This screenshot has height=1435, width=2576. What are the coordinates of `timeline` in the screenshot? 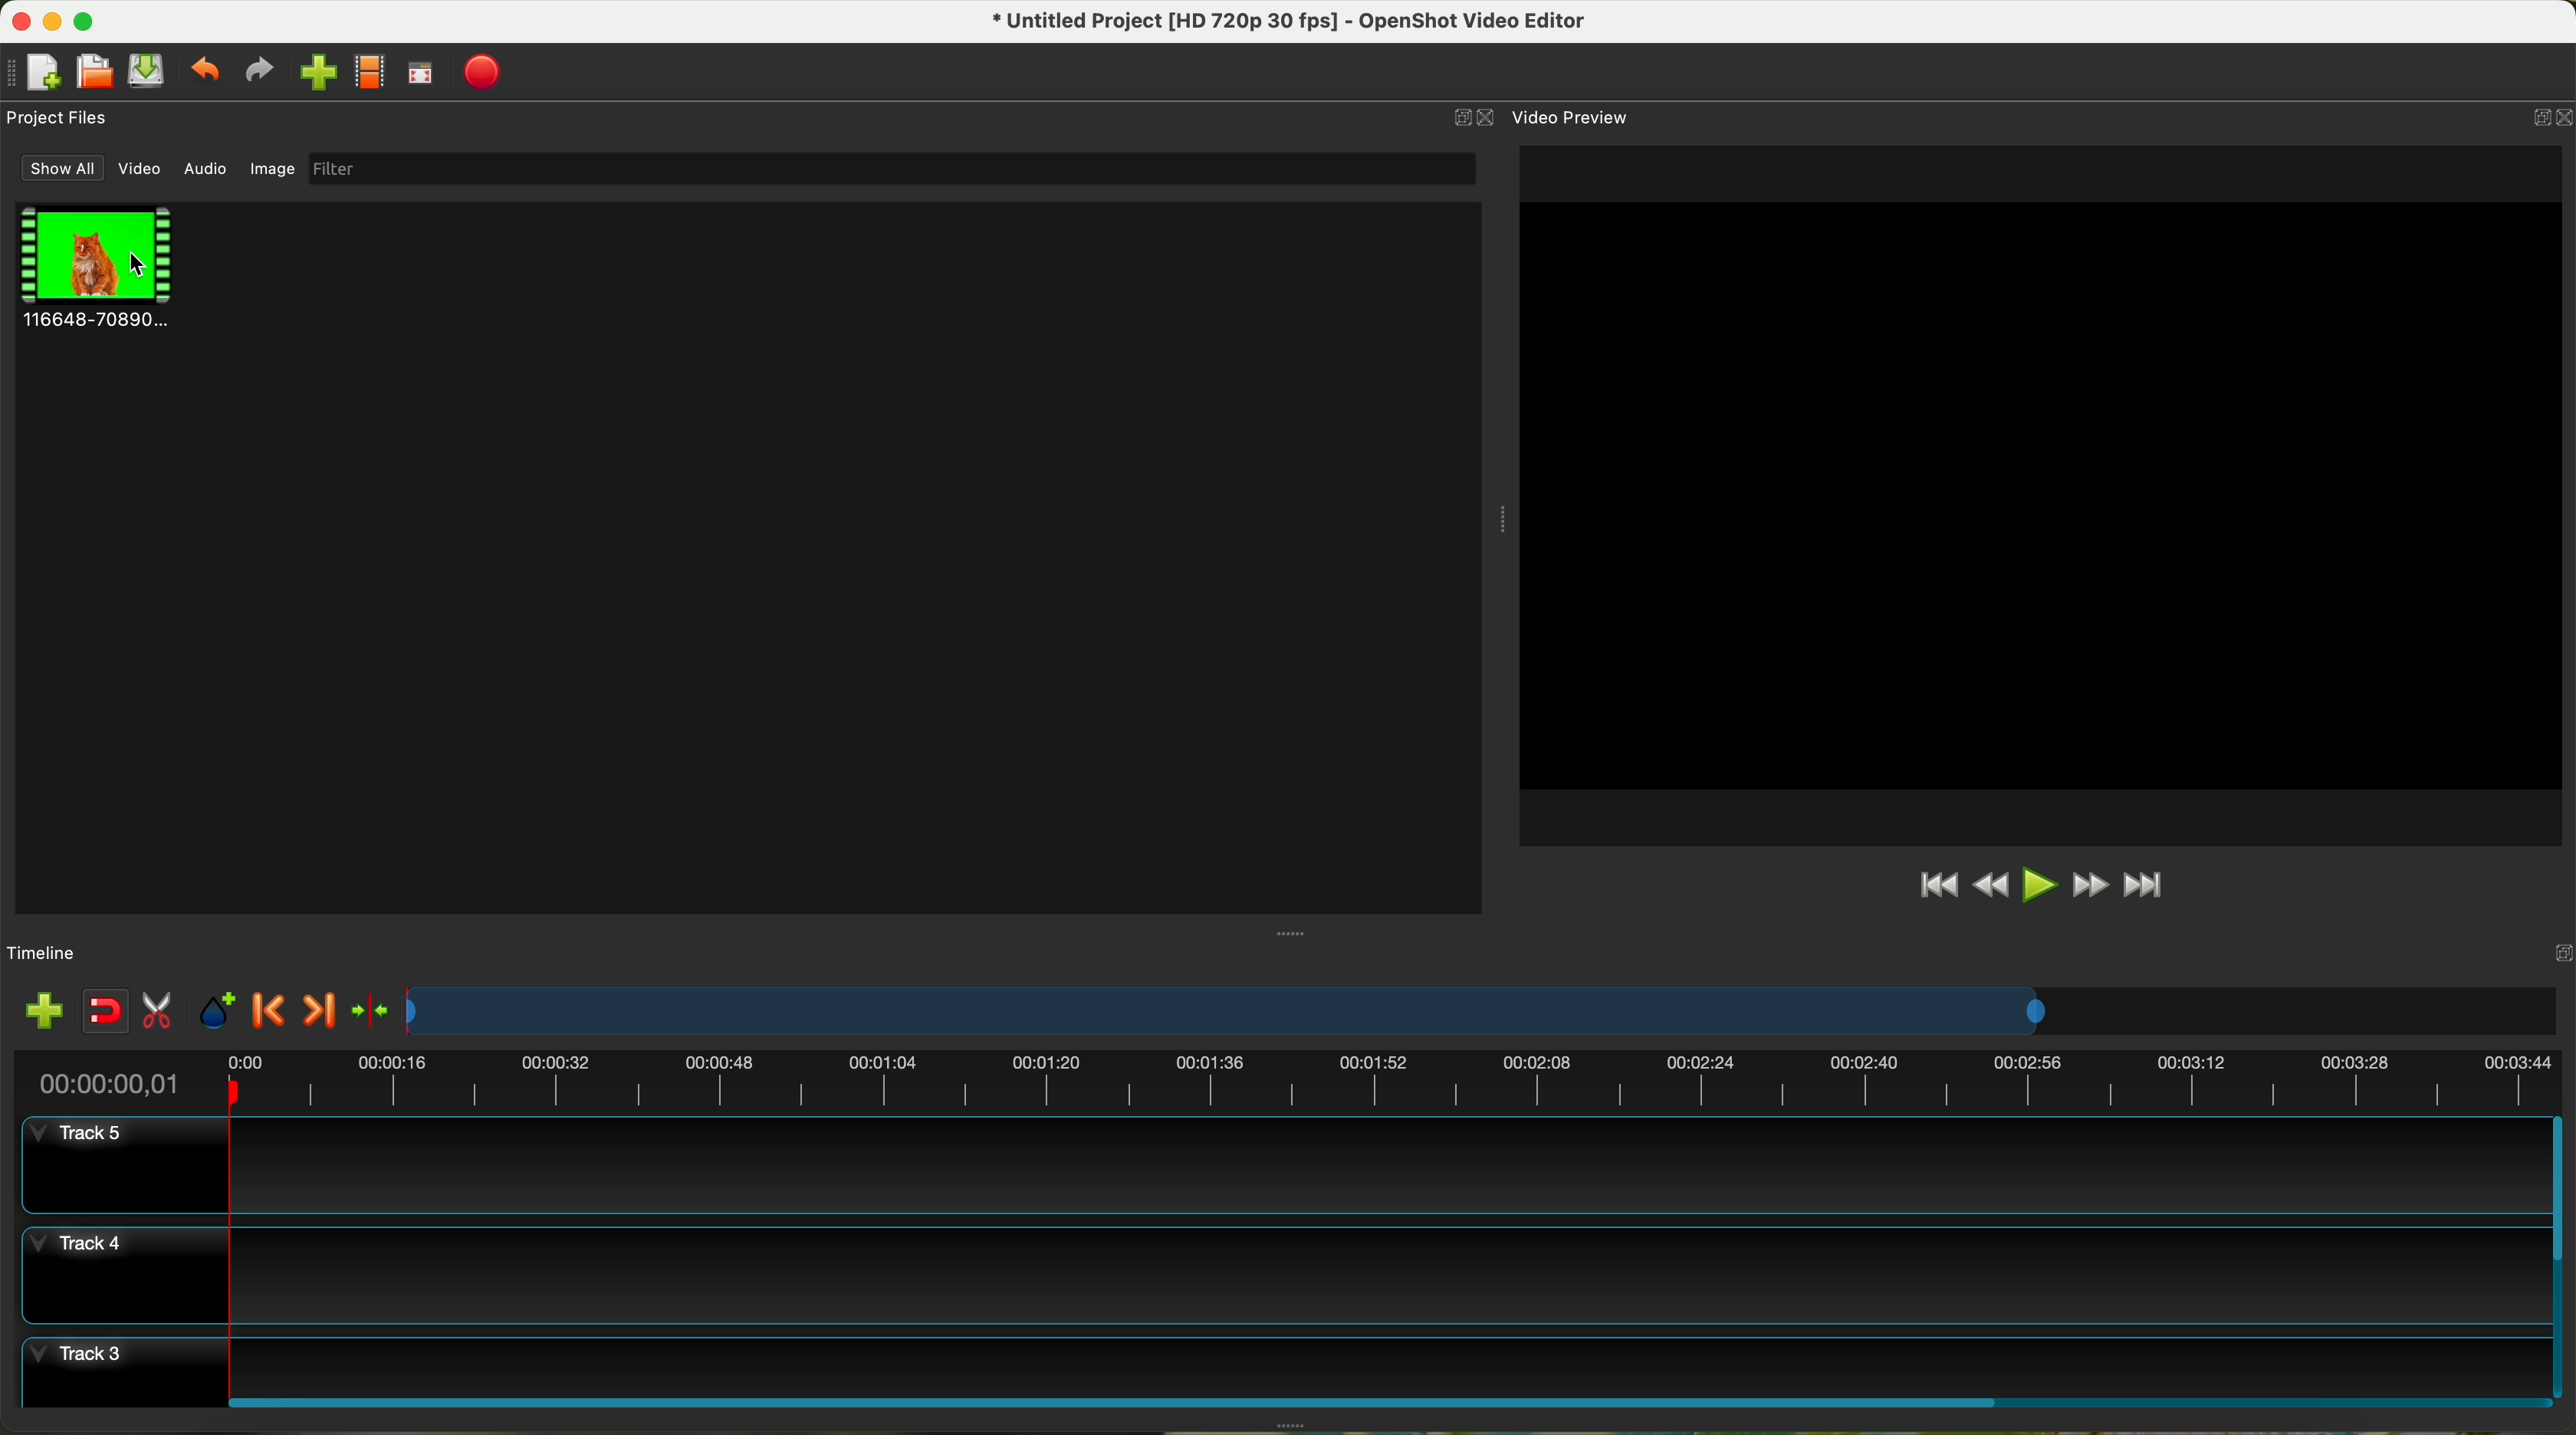 It's located at (1484, 1011).